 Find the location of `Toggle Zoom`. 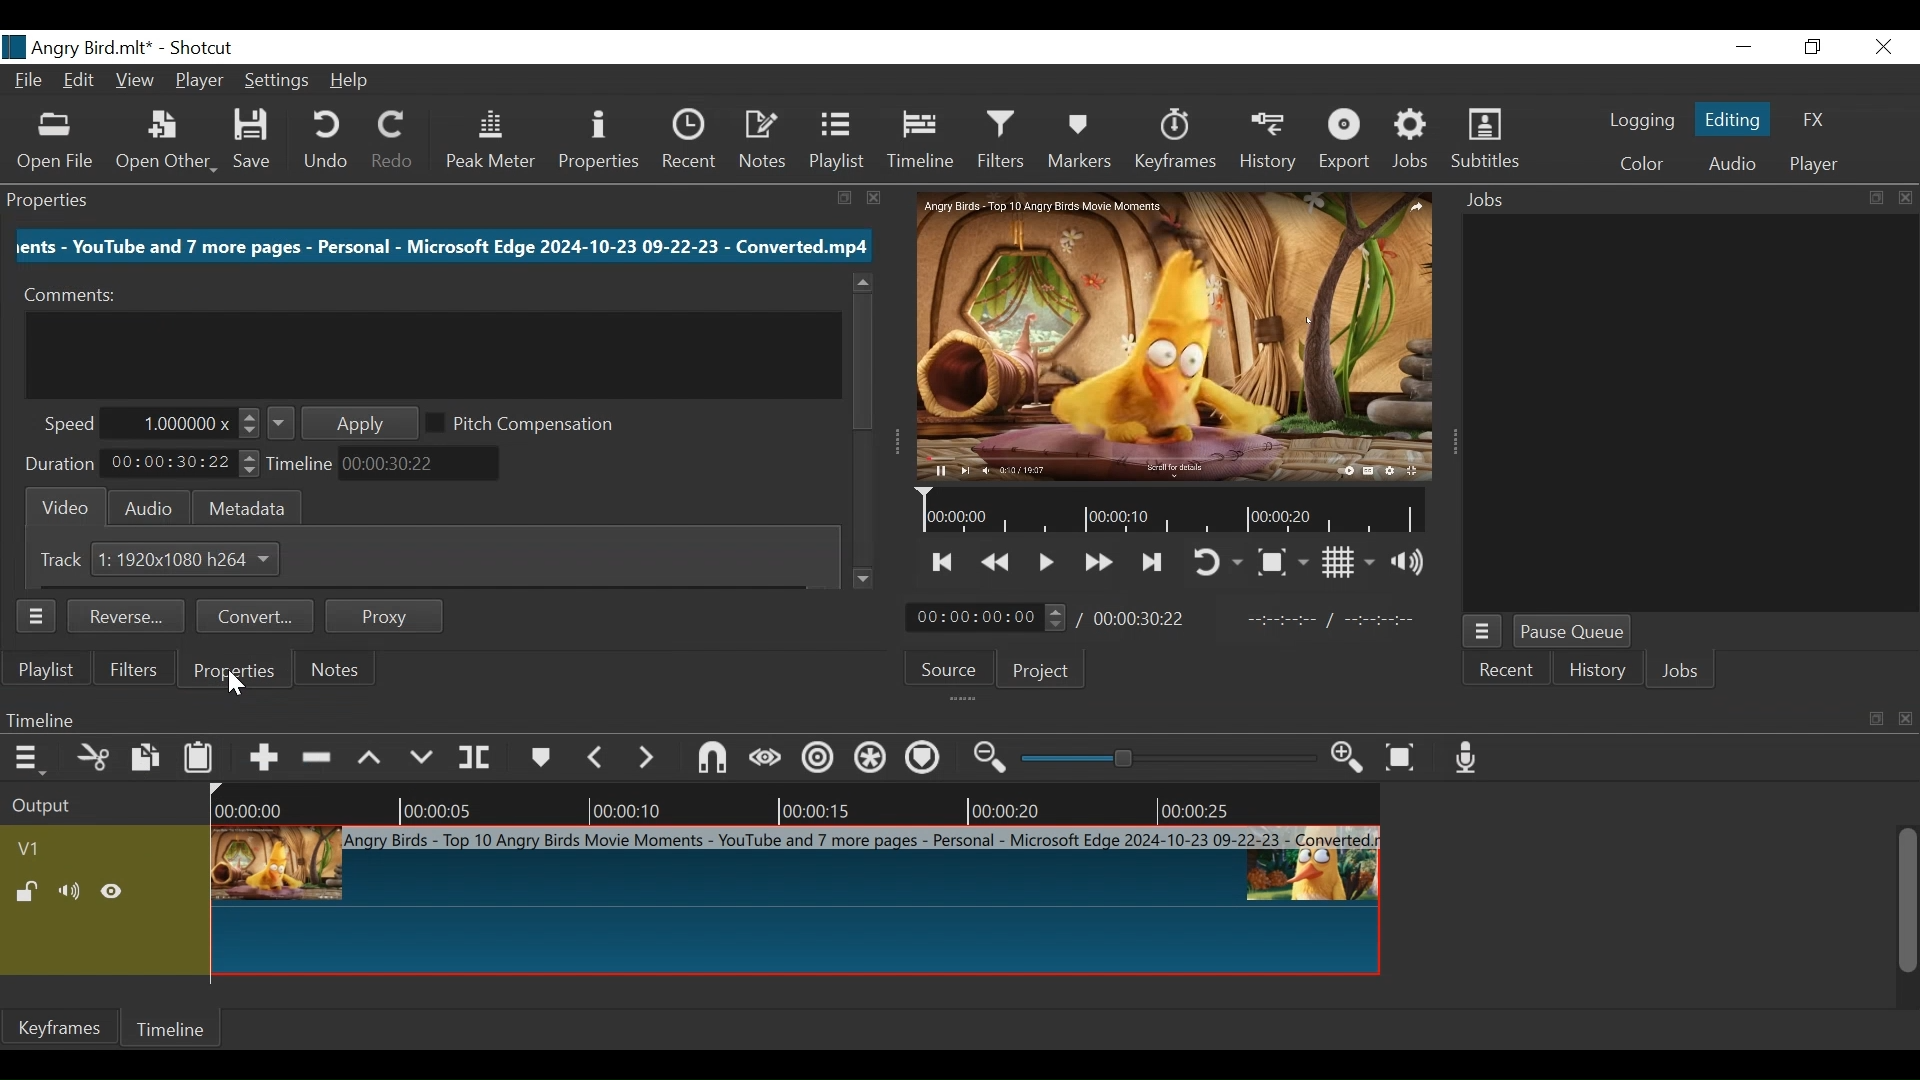

Toggle Zoom is located at coordinates (1282, 563).